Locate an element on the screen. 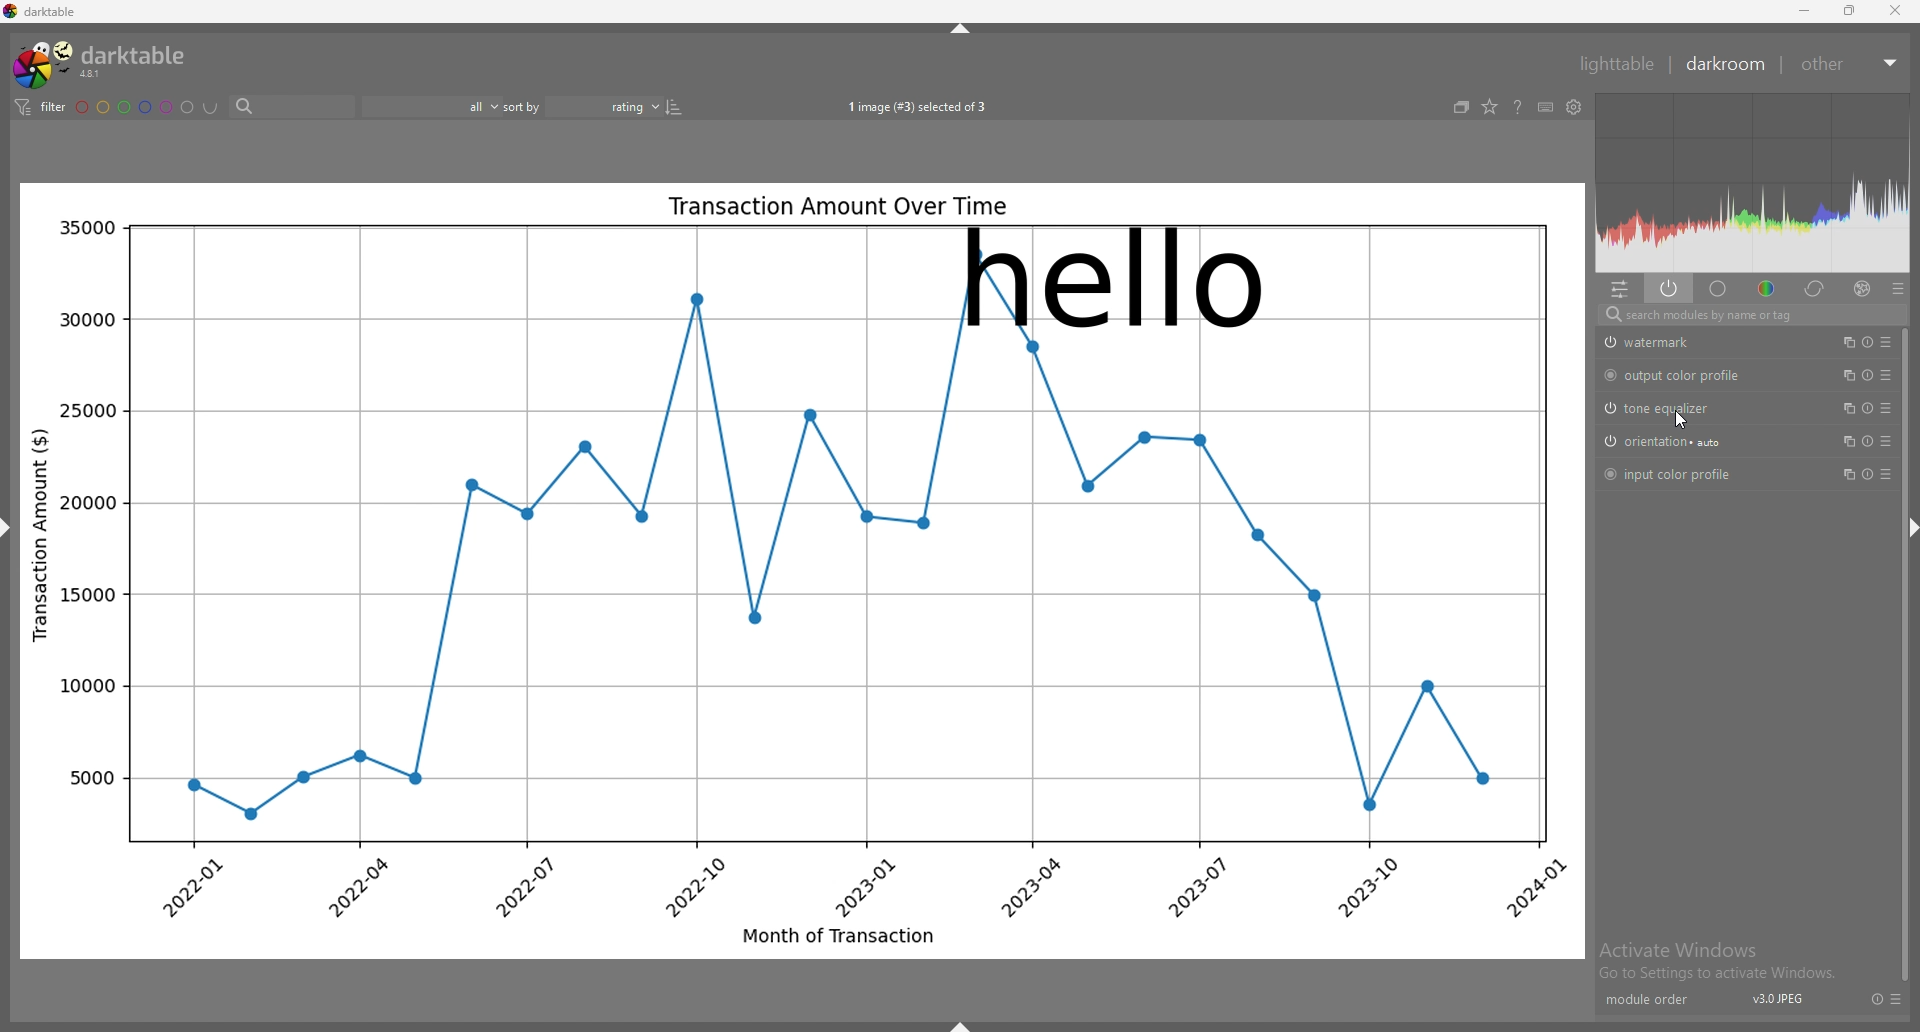  multiple instance actions, reset and presets is located at coordinates (1866, 408).